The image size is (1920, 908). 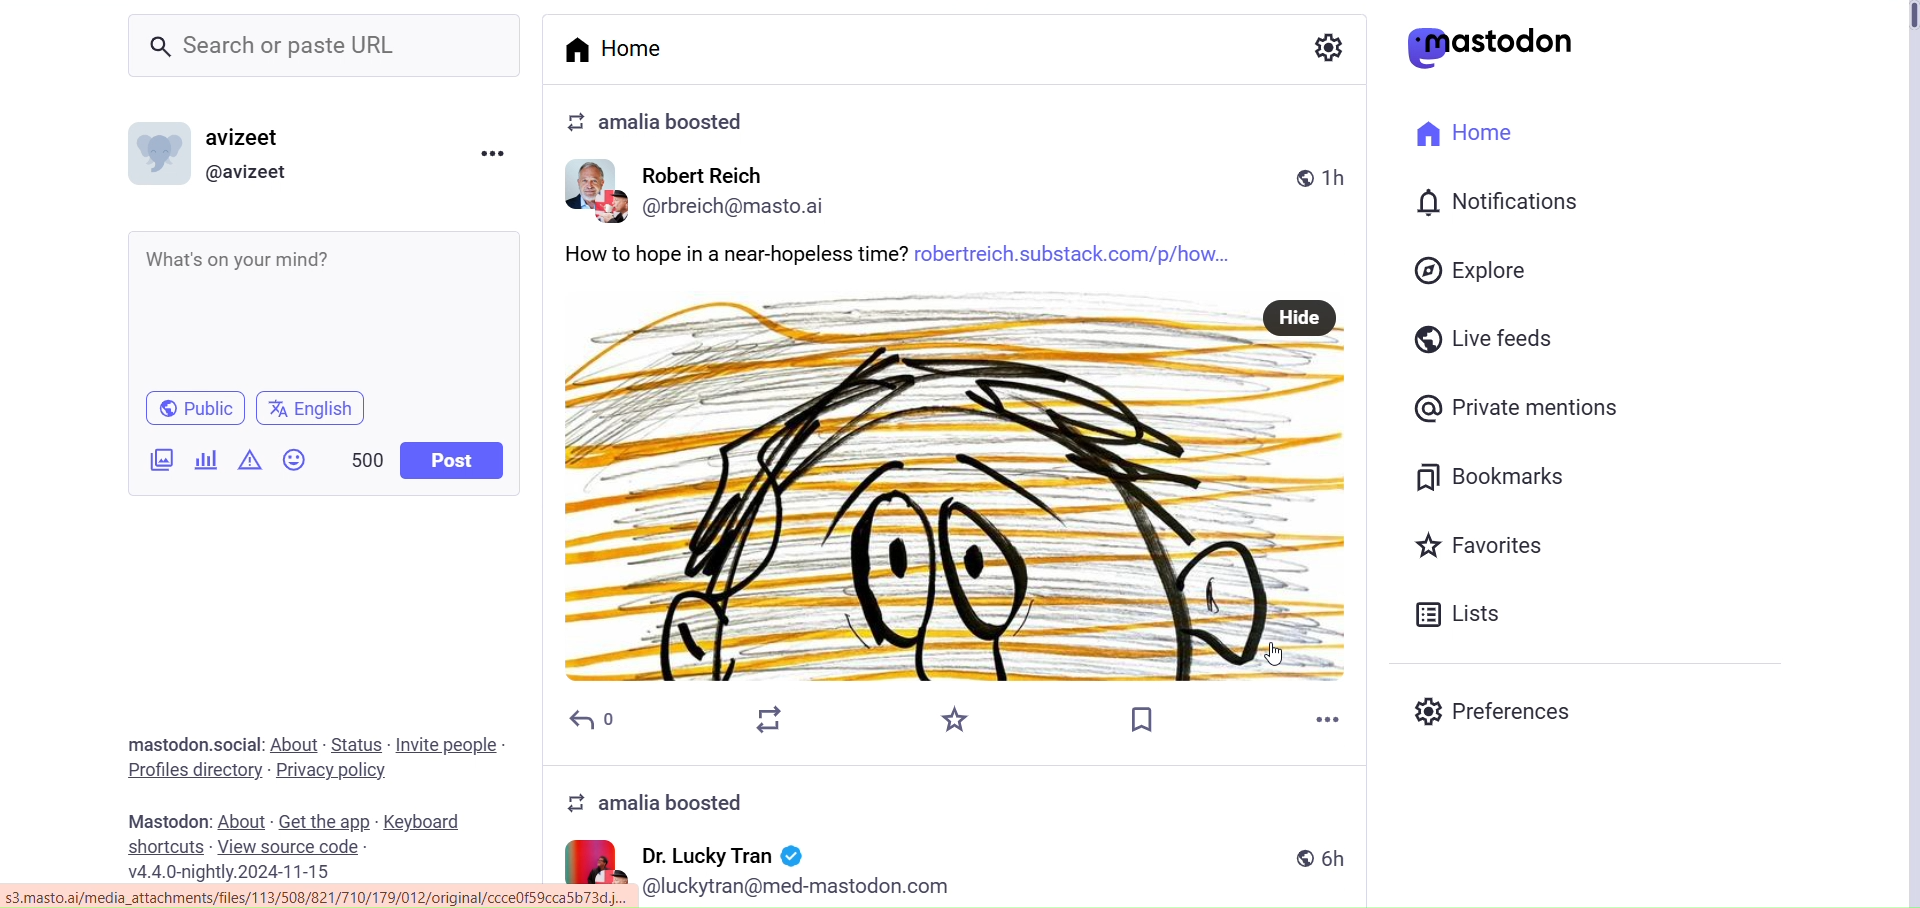 I want to click on Emojis, so click(x=296, y=458).